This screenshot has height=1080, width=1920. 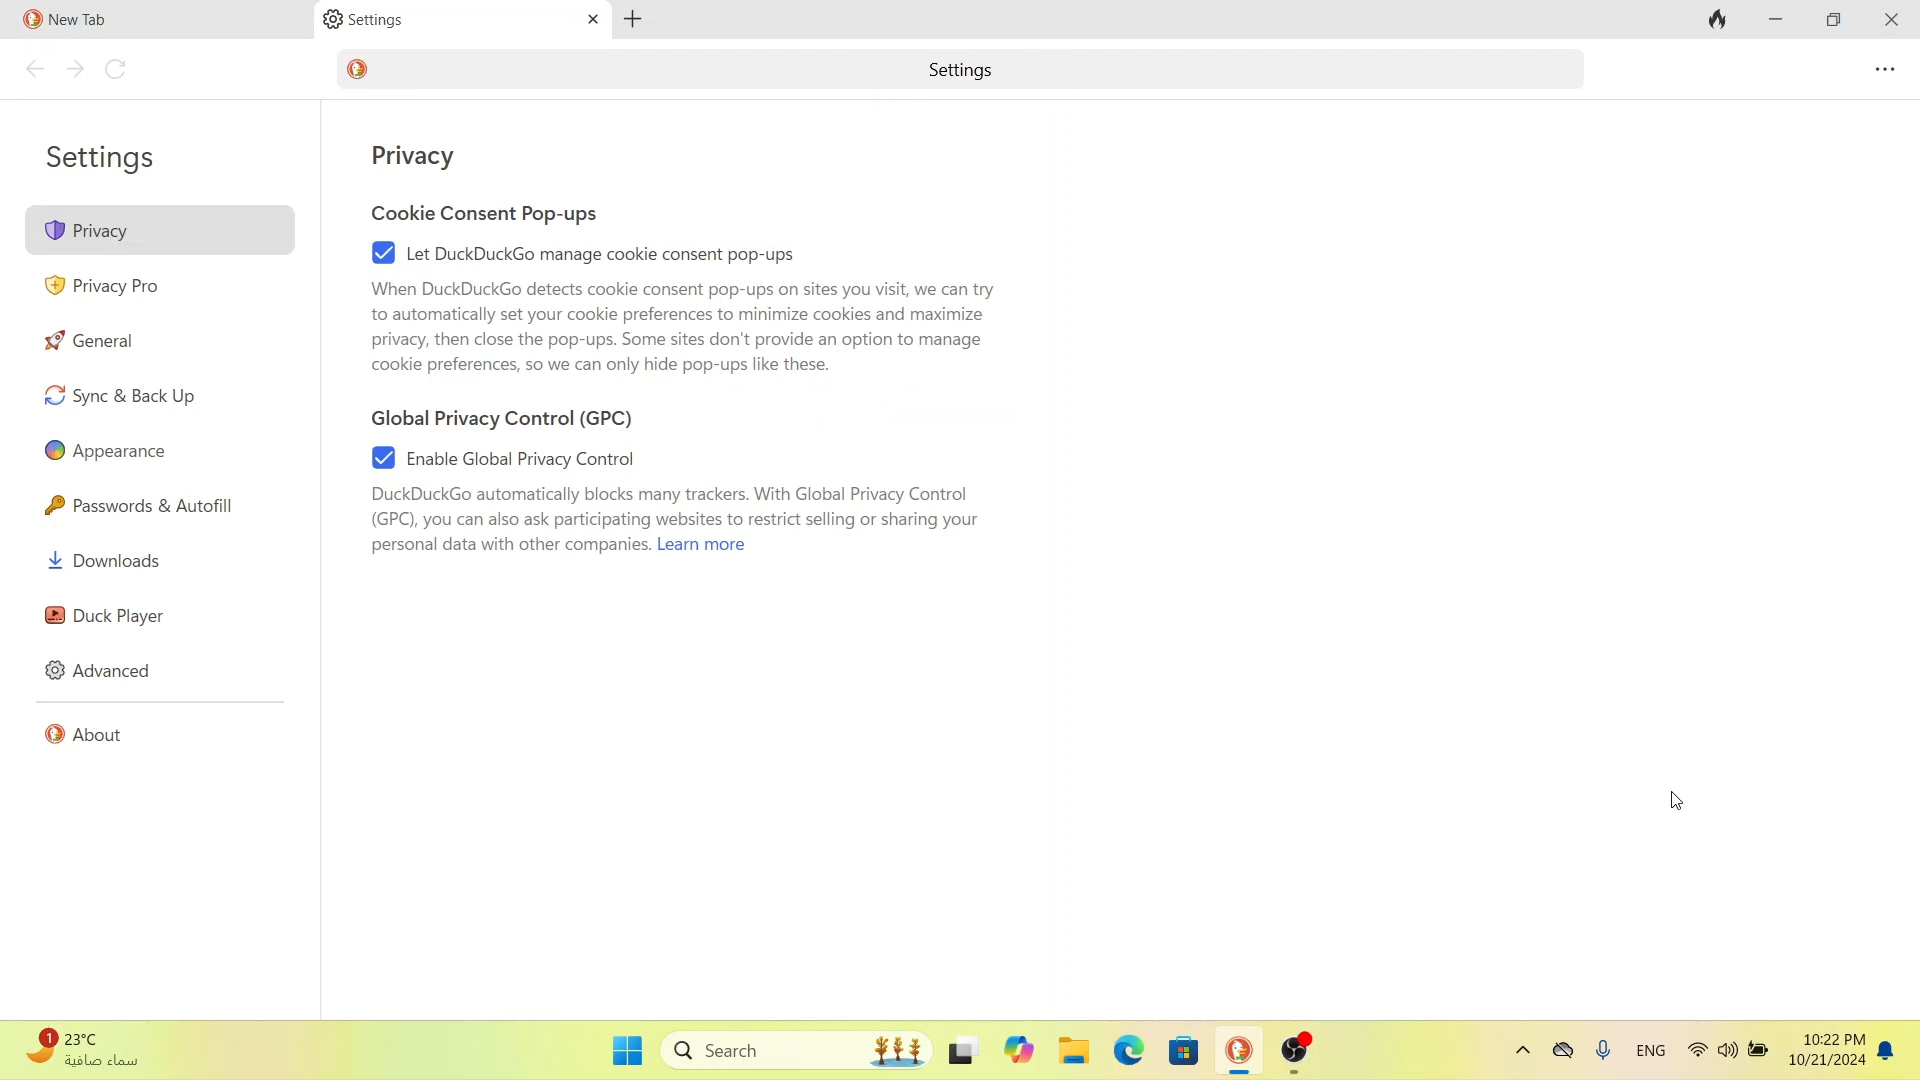 I want to click on options, so click(x=1885, y=68).